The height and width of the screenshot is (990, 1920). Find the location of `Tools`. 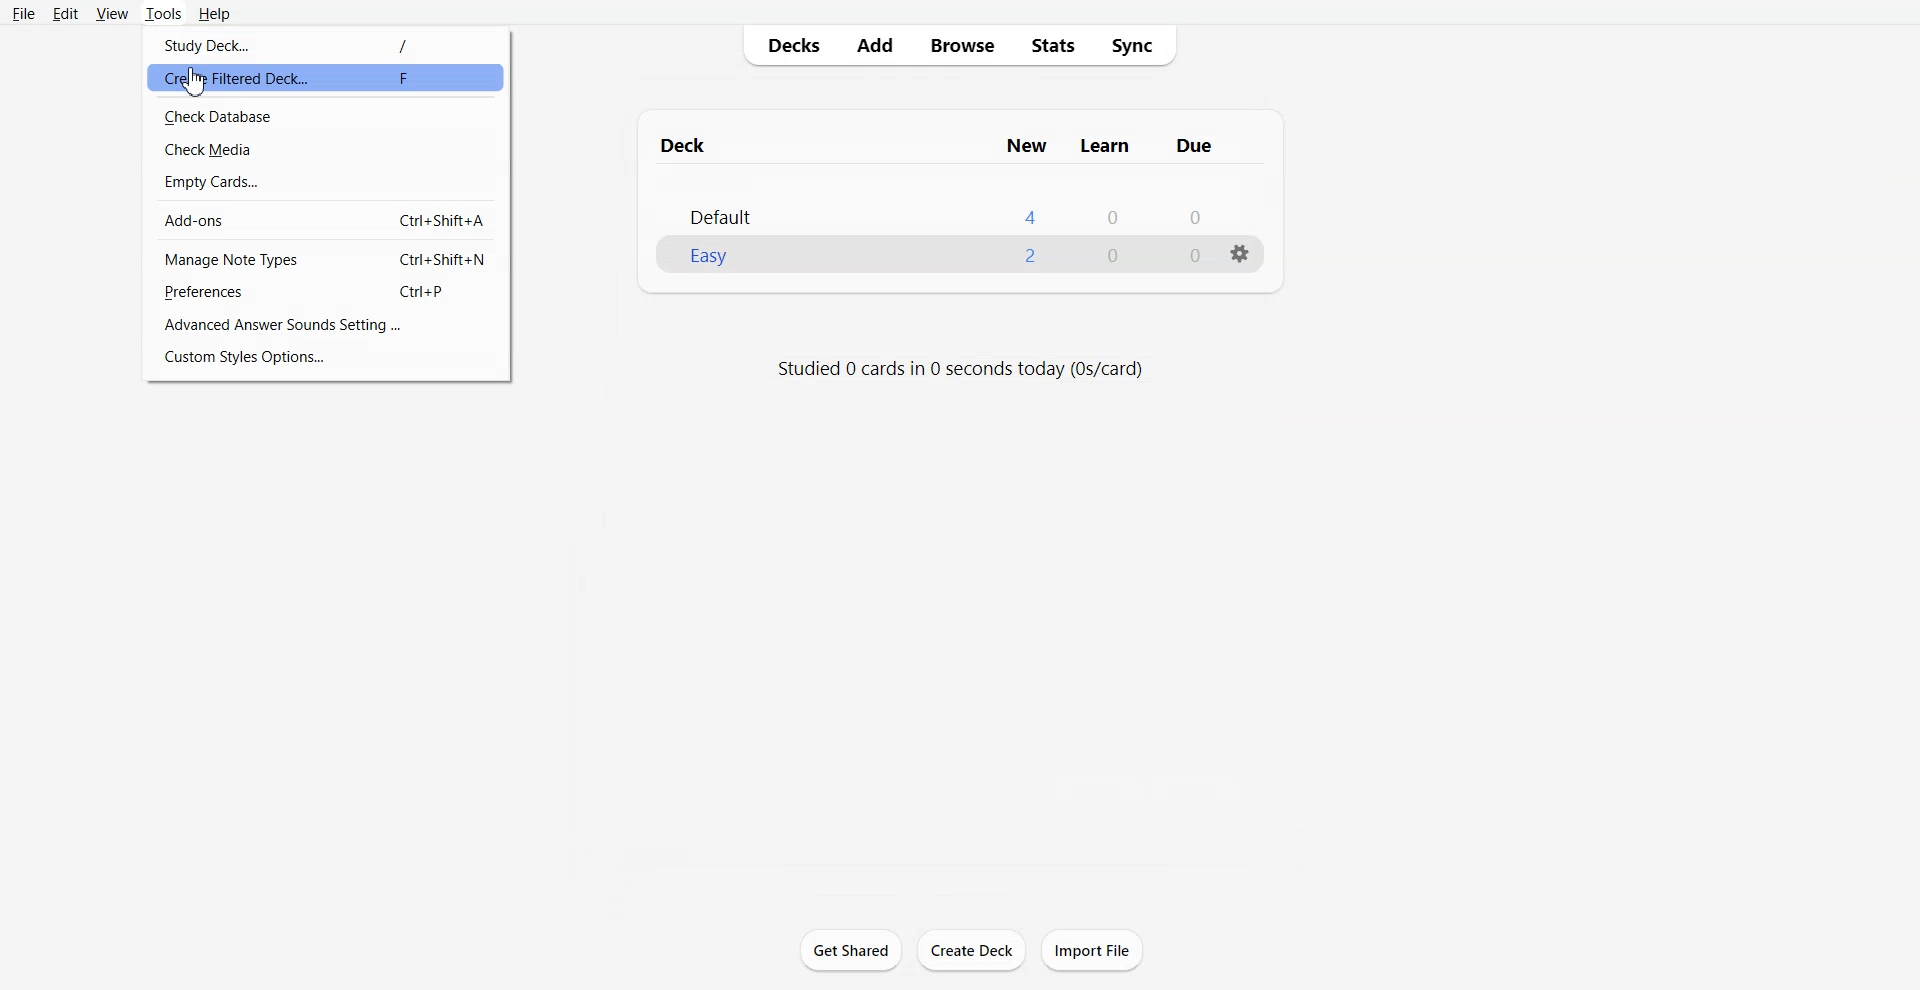

Tools is located at coordinates (163, 13).